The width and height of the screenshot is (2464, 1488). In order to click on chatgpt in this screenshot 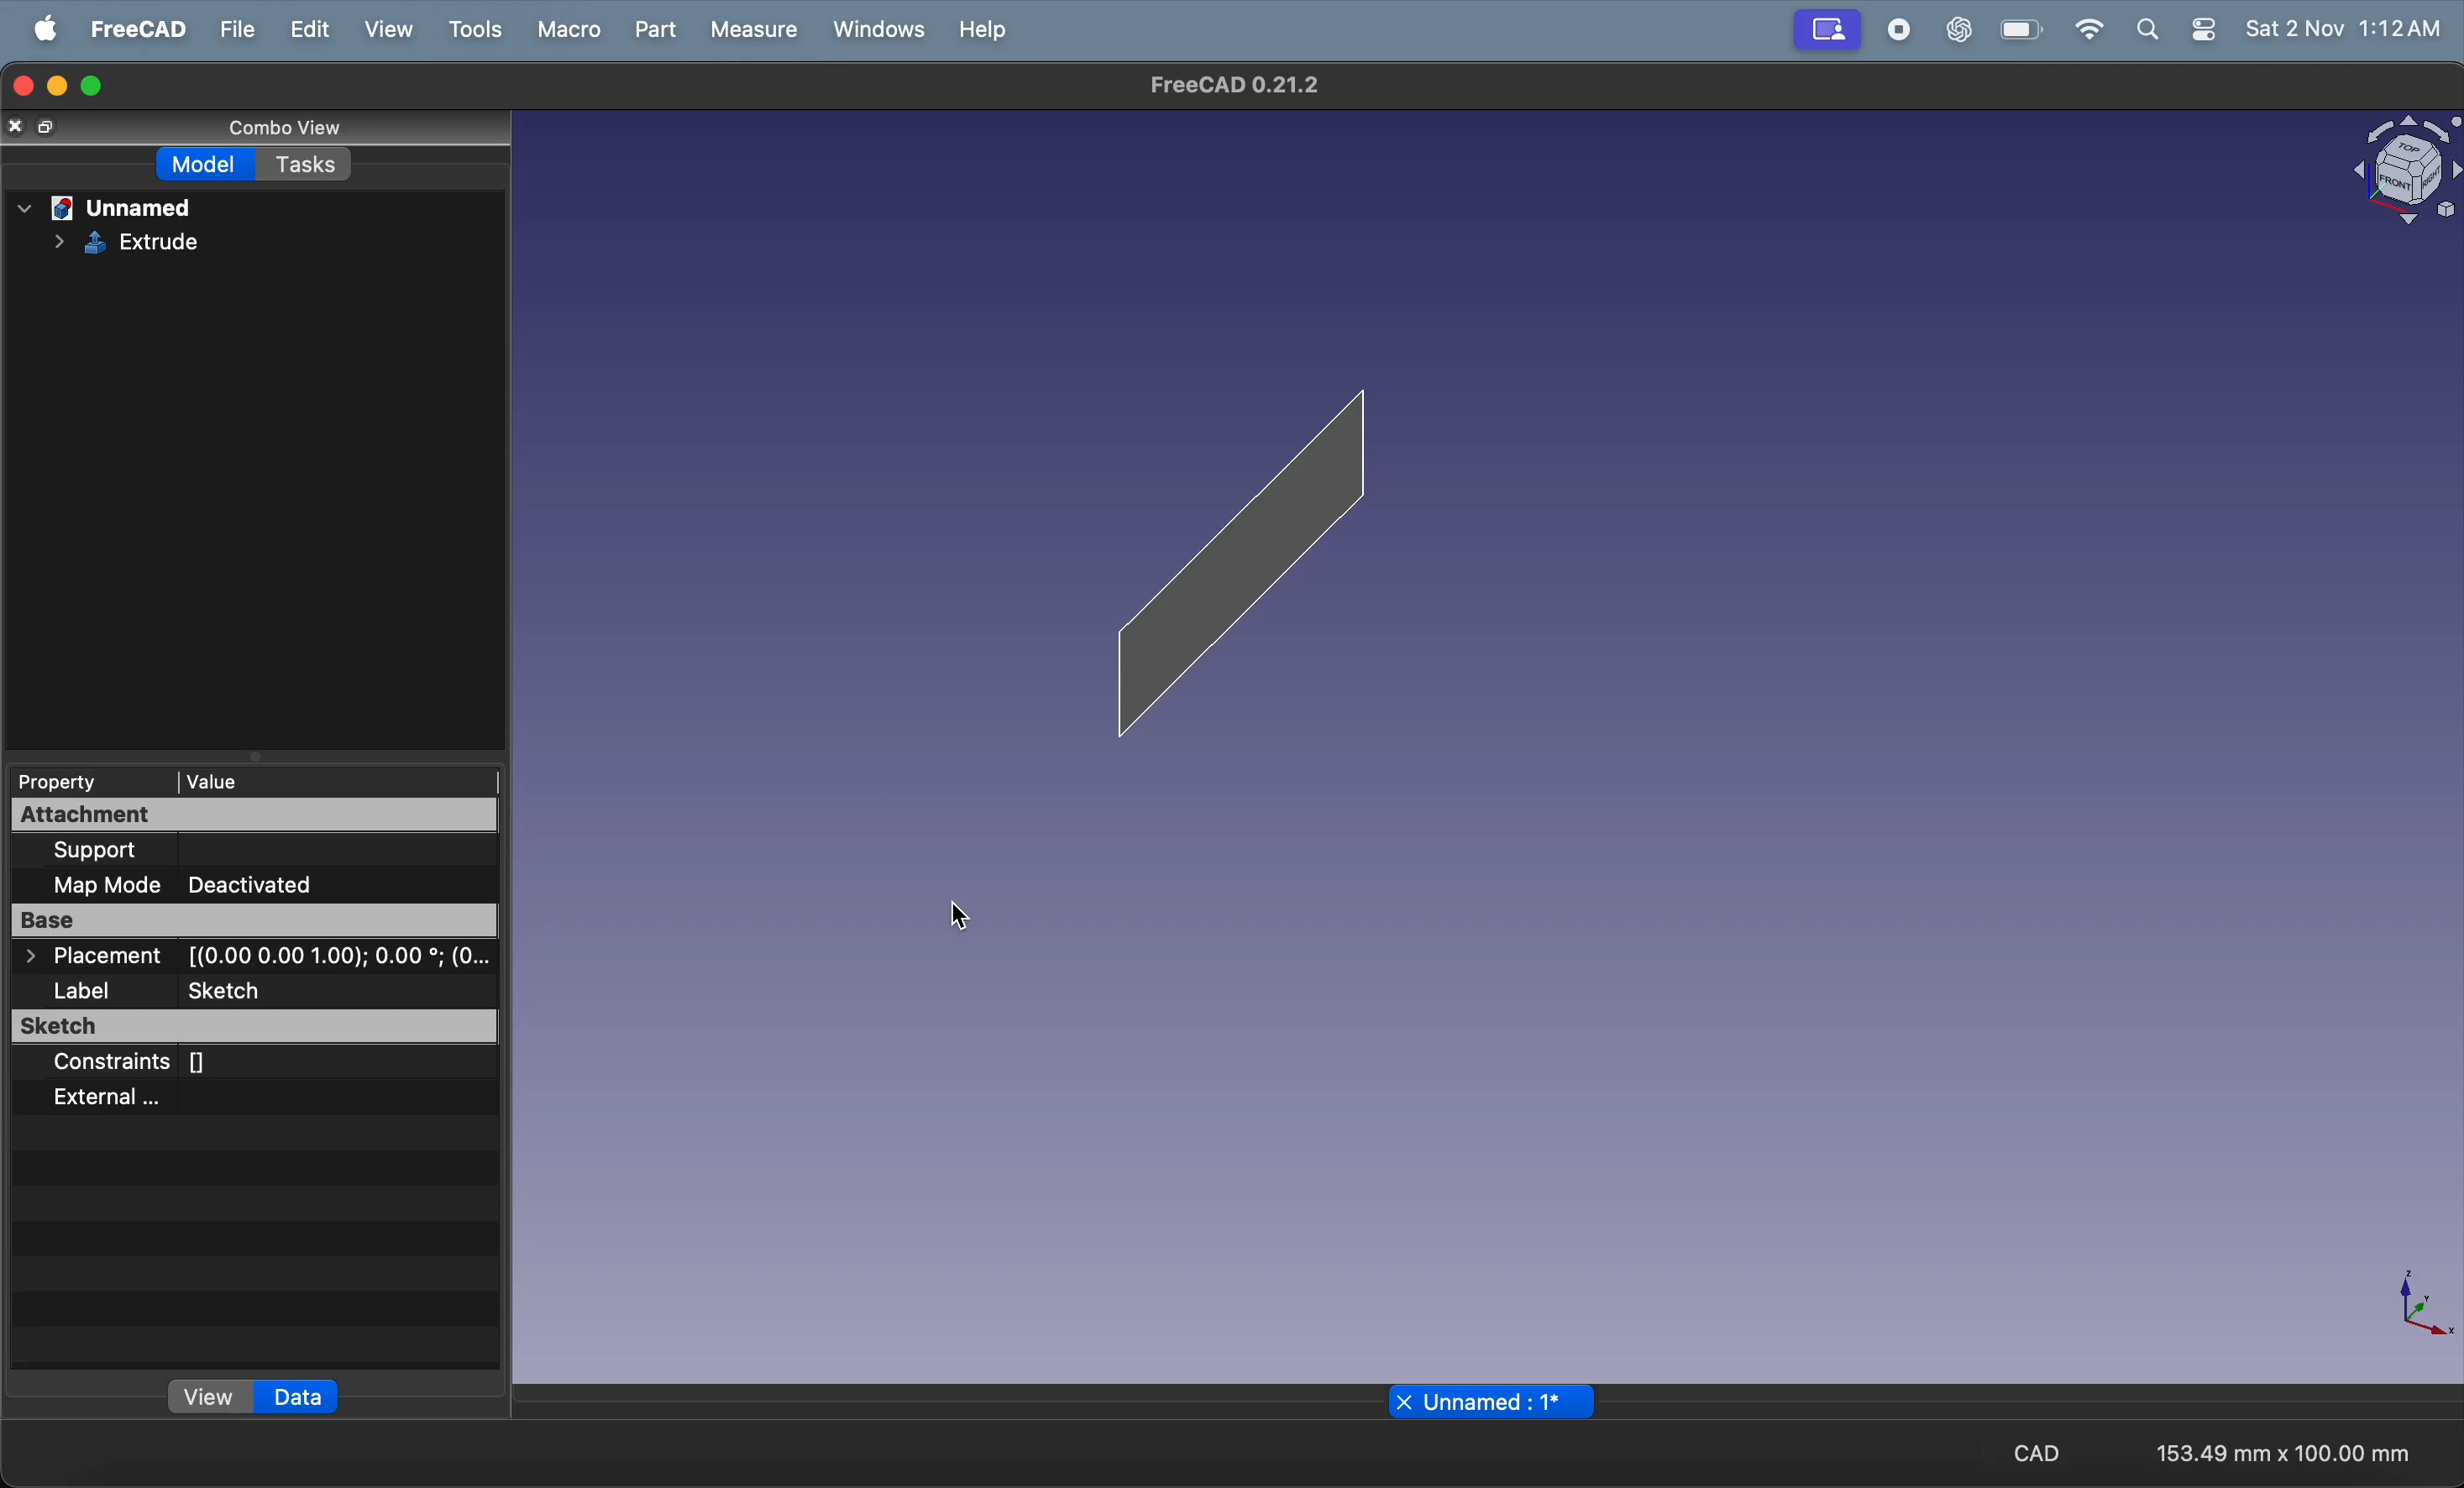, I will do `click(1958, 30)`.